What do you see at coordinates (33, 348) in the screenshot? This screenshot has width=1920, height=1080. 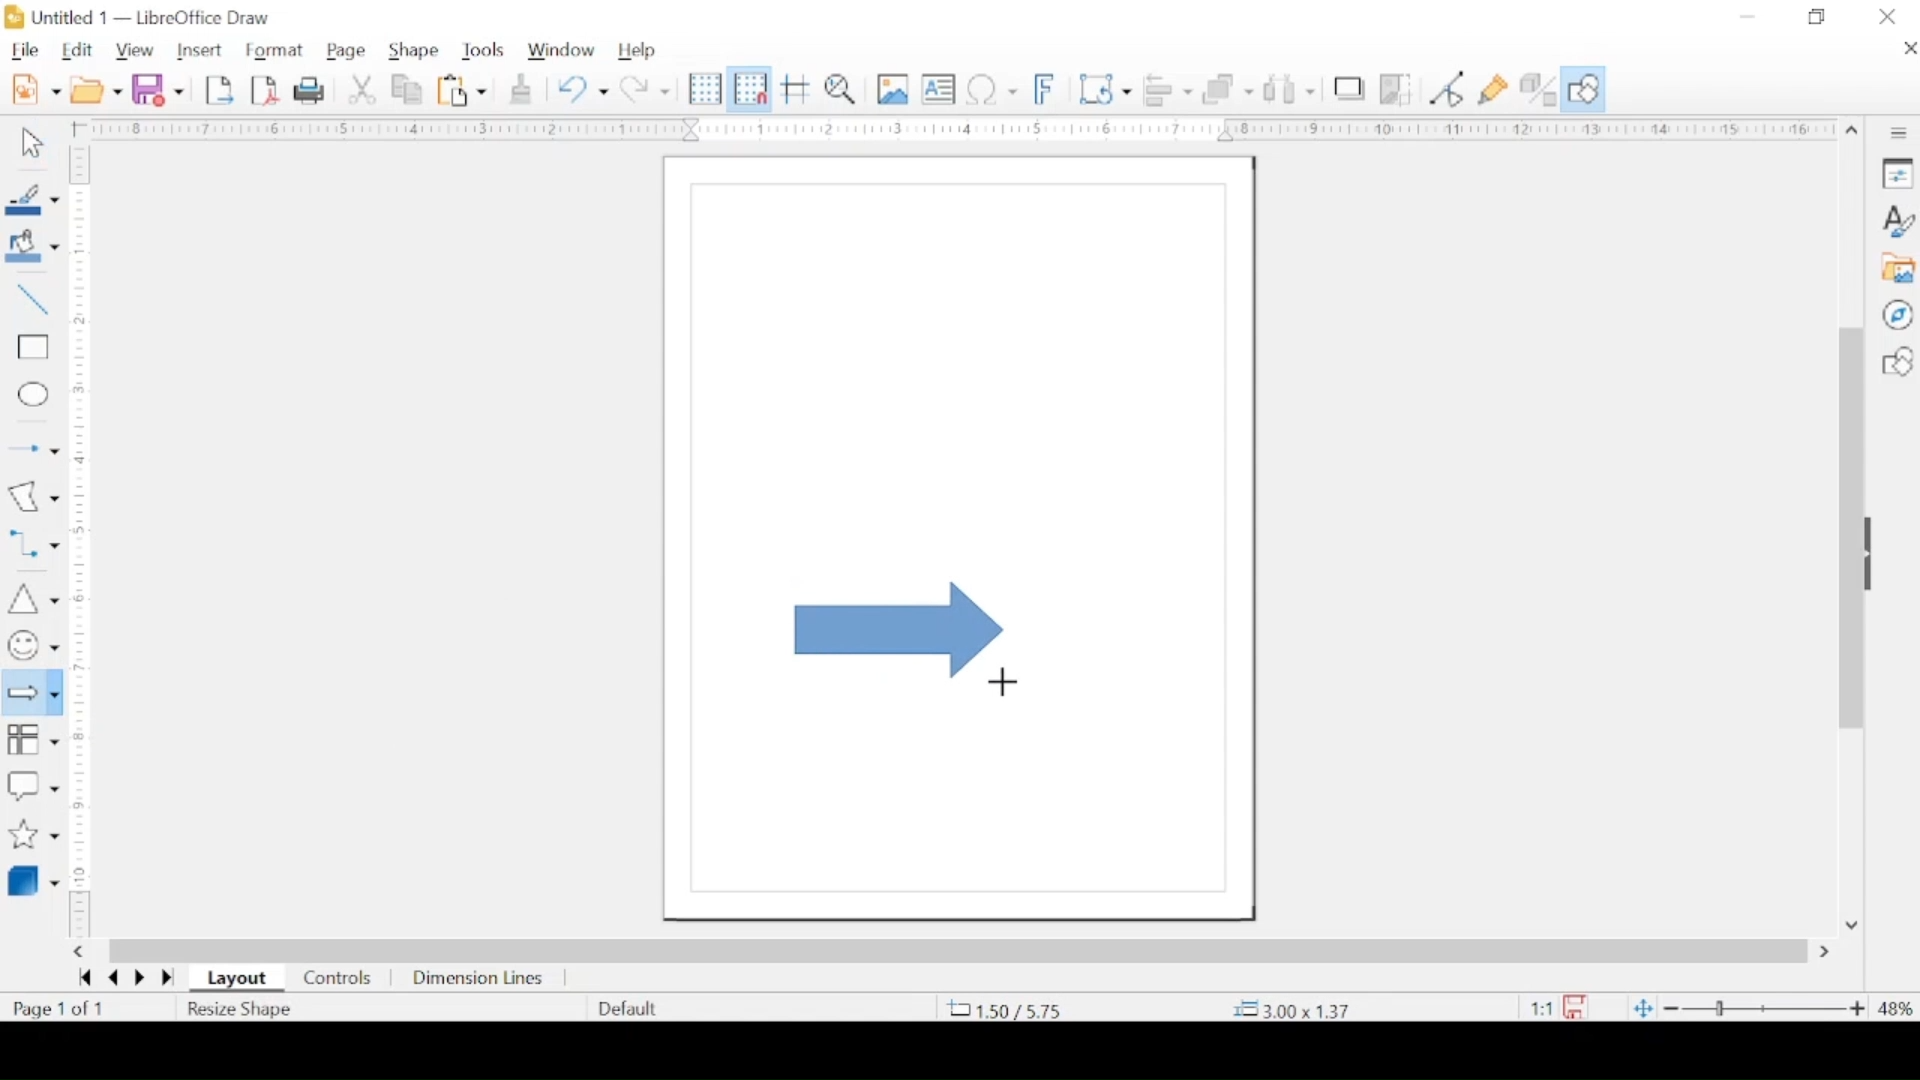 I see `rectangle` at bounding box center [33, 348].